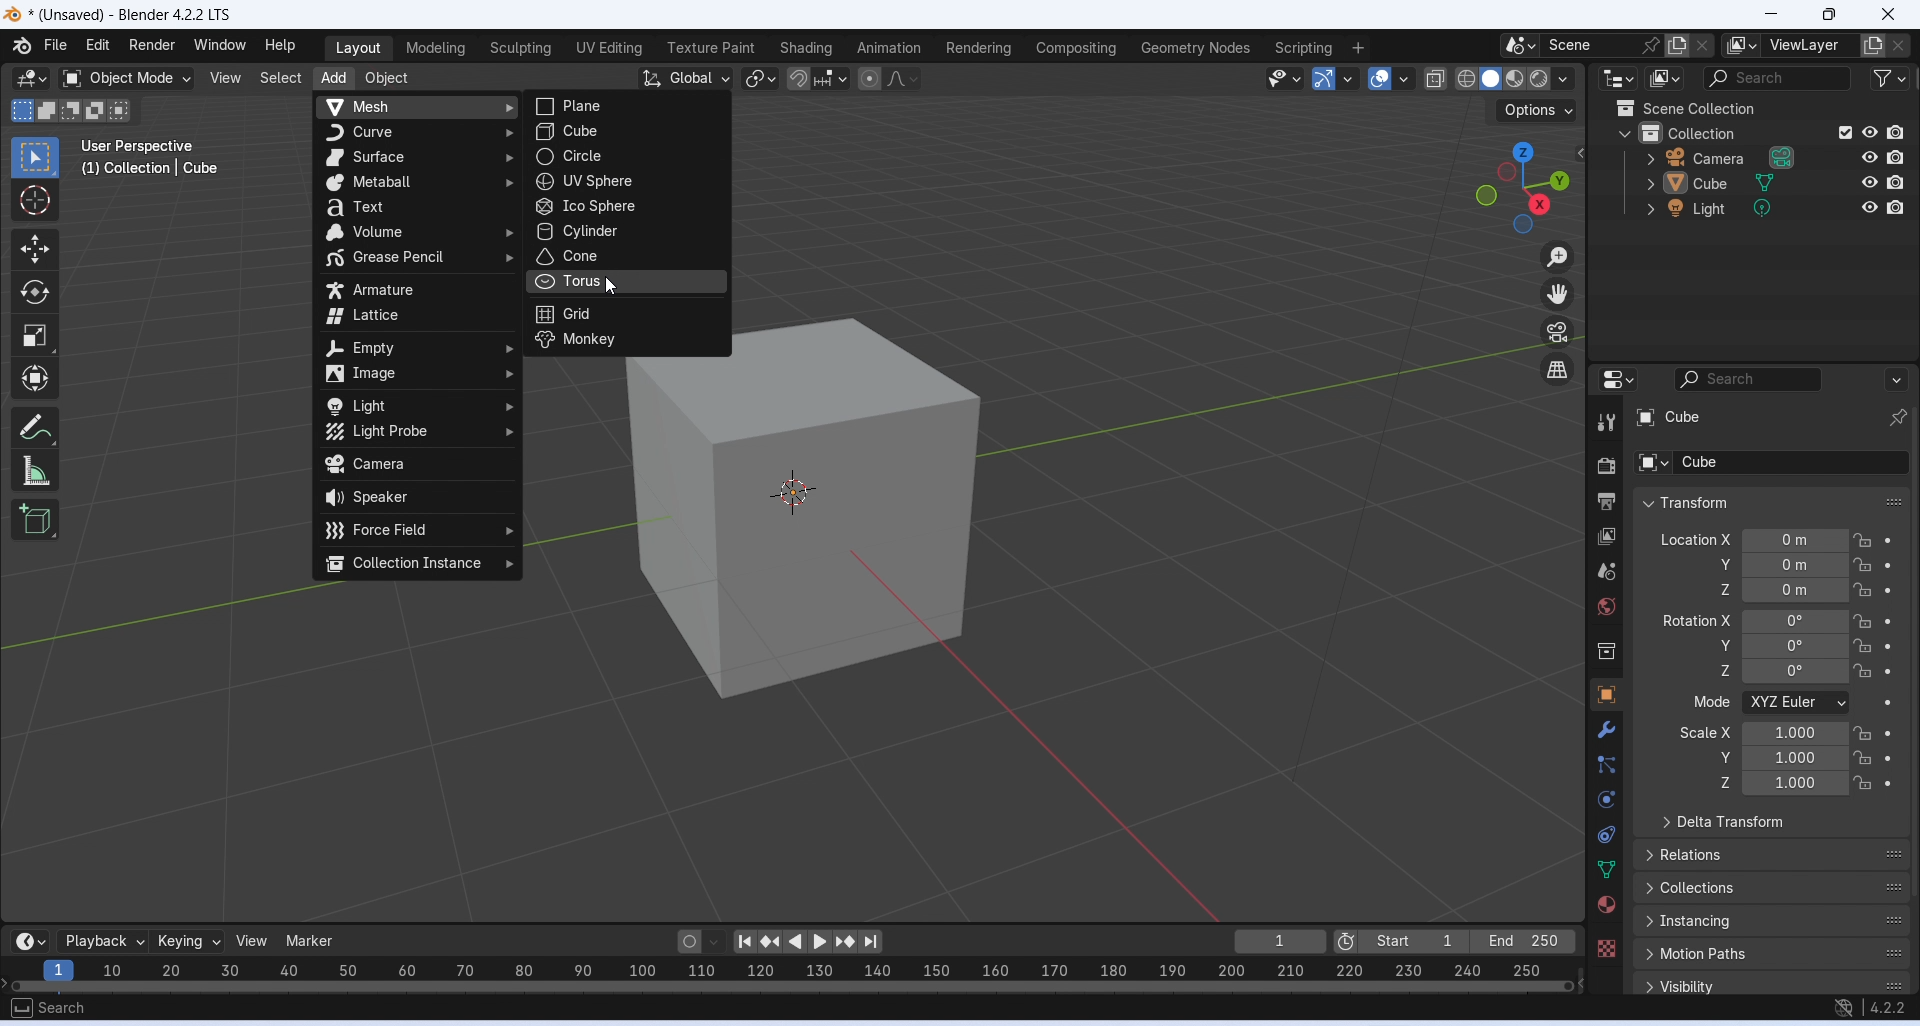 The height and width of the screenshot is (1026, 1920). Describe the element at coordinates (1558, 255) in the screenshot. I see `Zoom in/out` at that location.